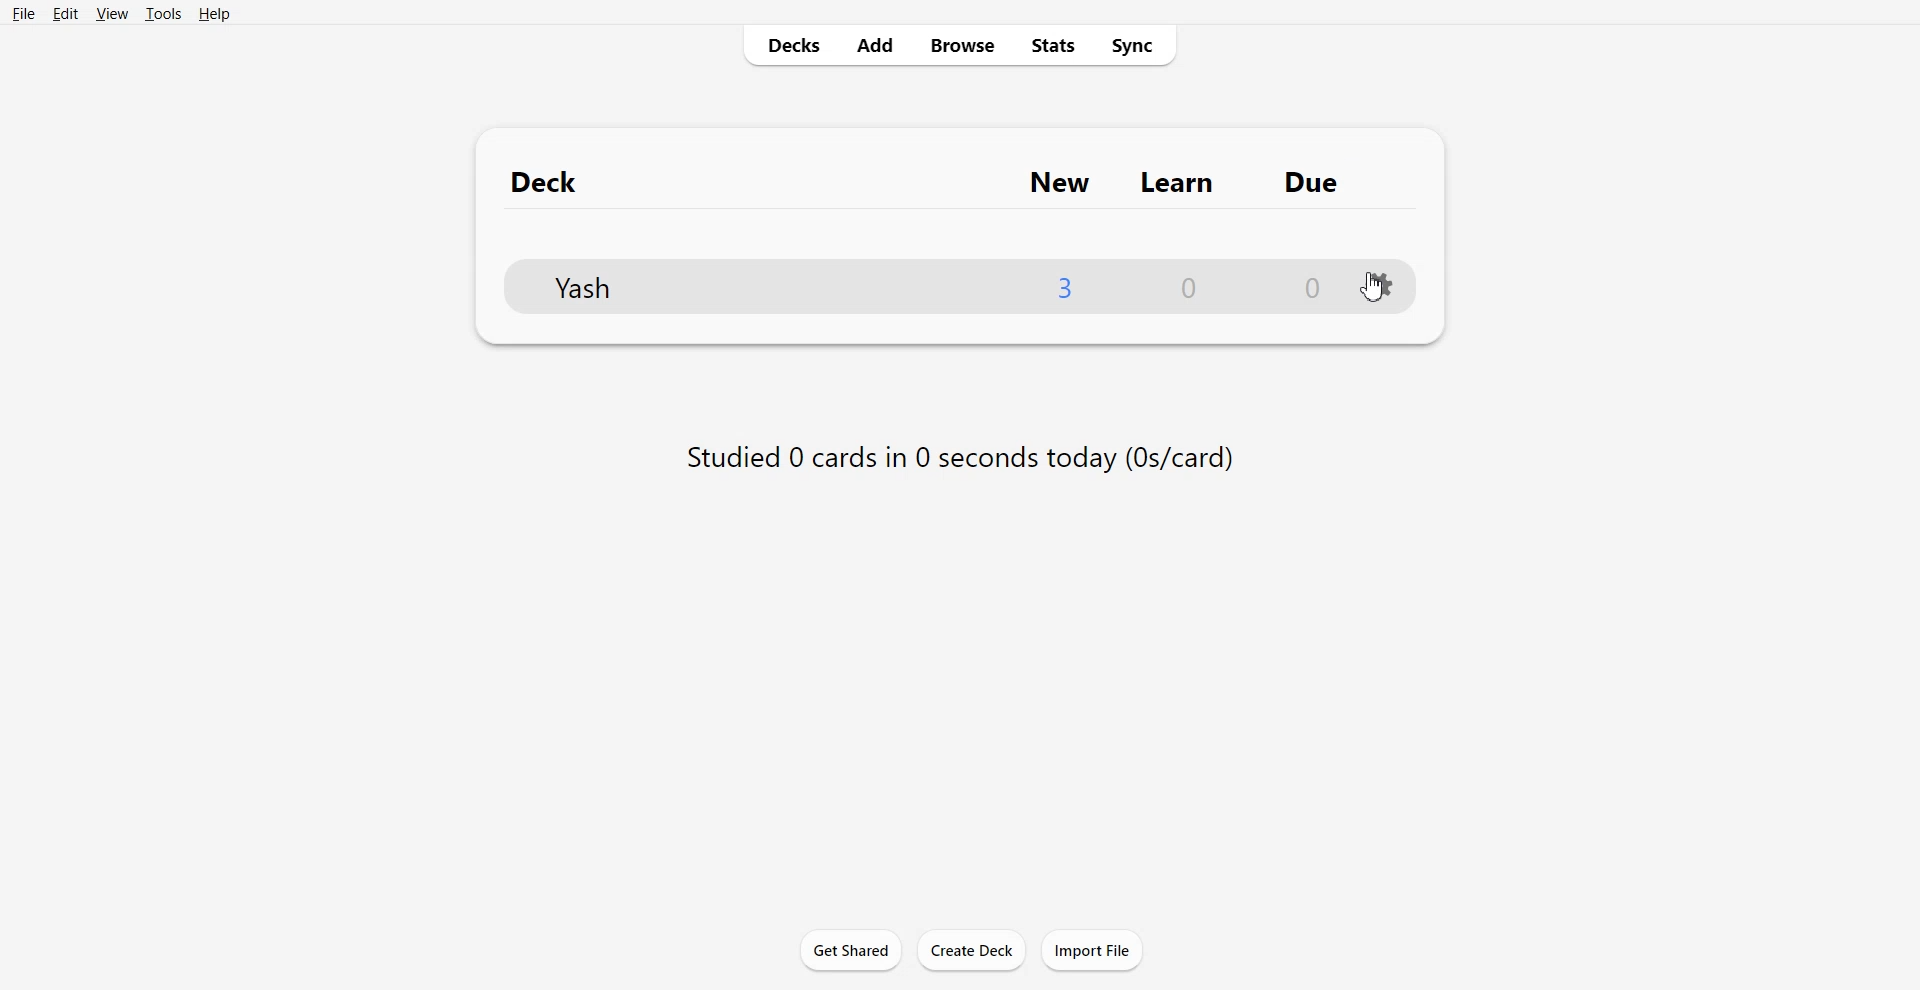  Describe the element at coordinates (1135, 45) in the screenshot. I see `Sync` at that location.